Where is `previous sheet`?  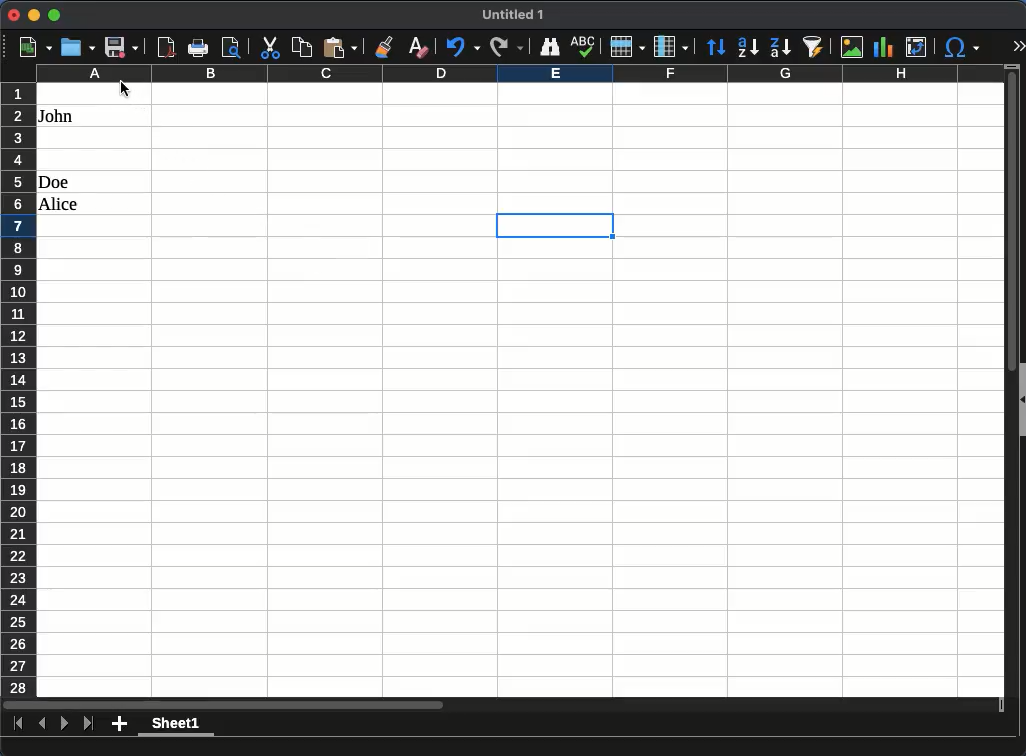
previous sheet is located at coordinates (44, 723).